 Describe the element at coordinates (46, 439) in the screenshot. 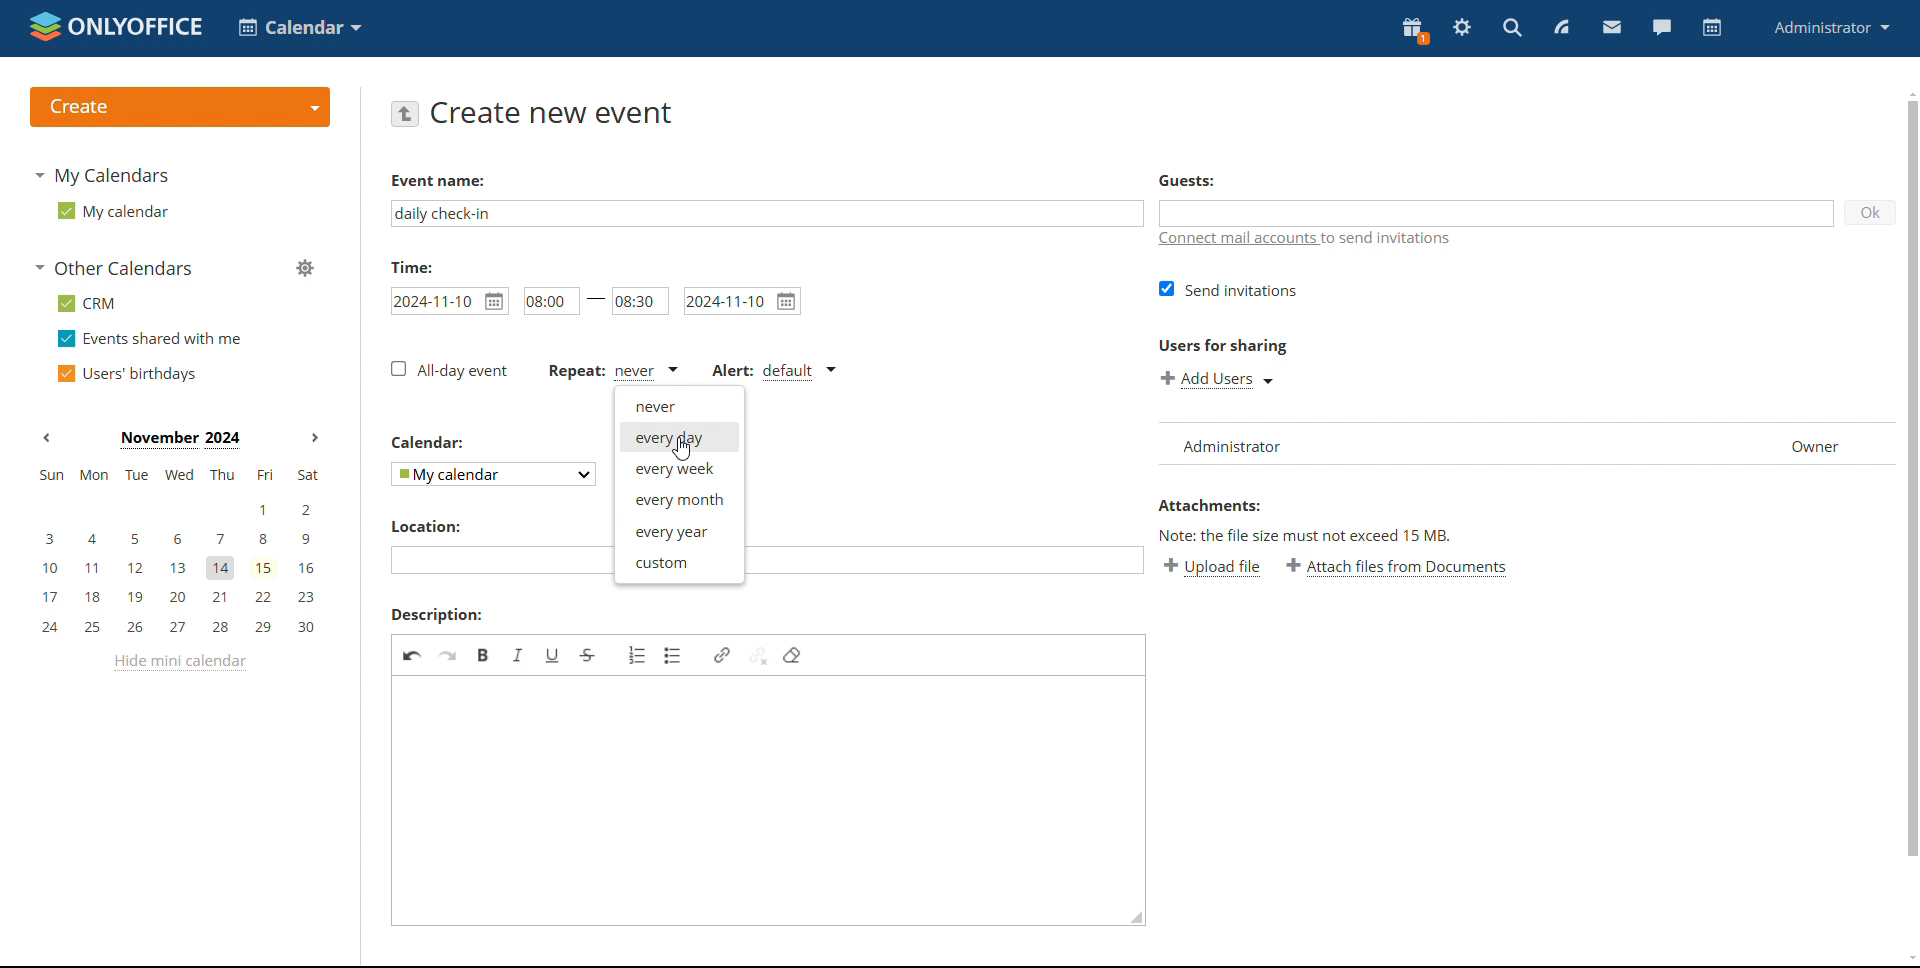

I see `previous month` at that location.